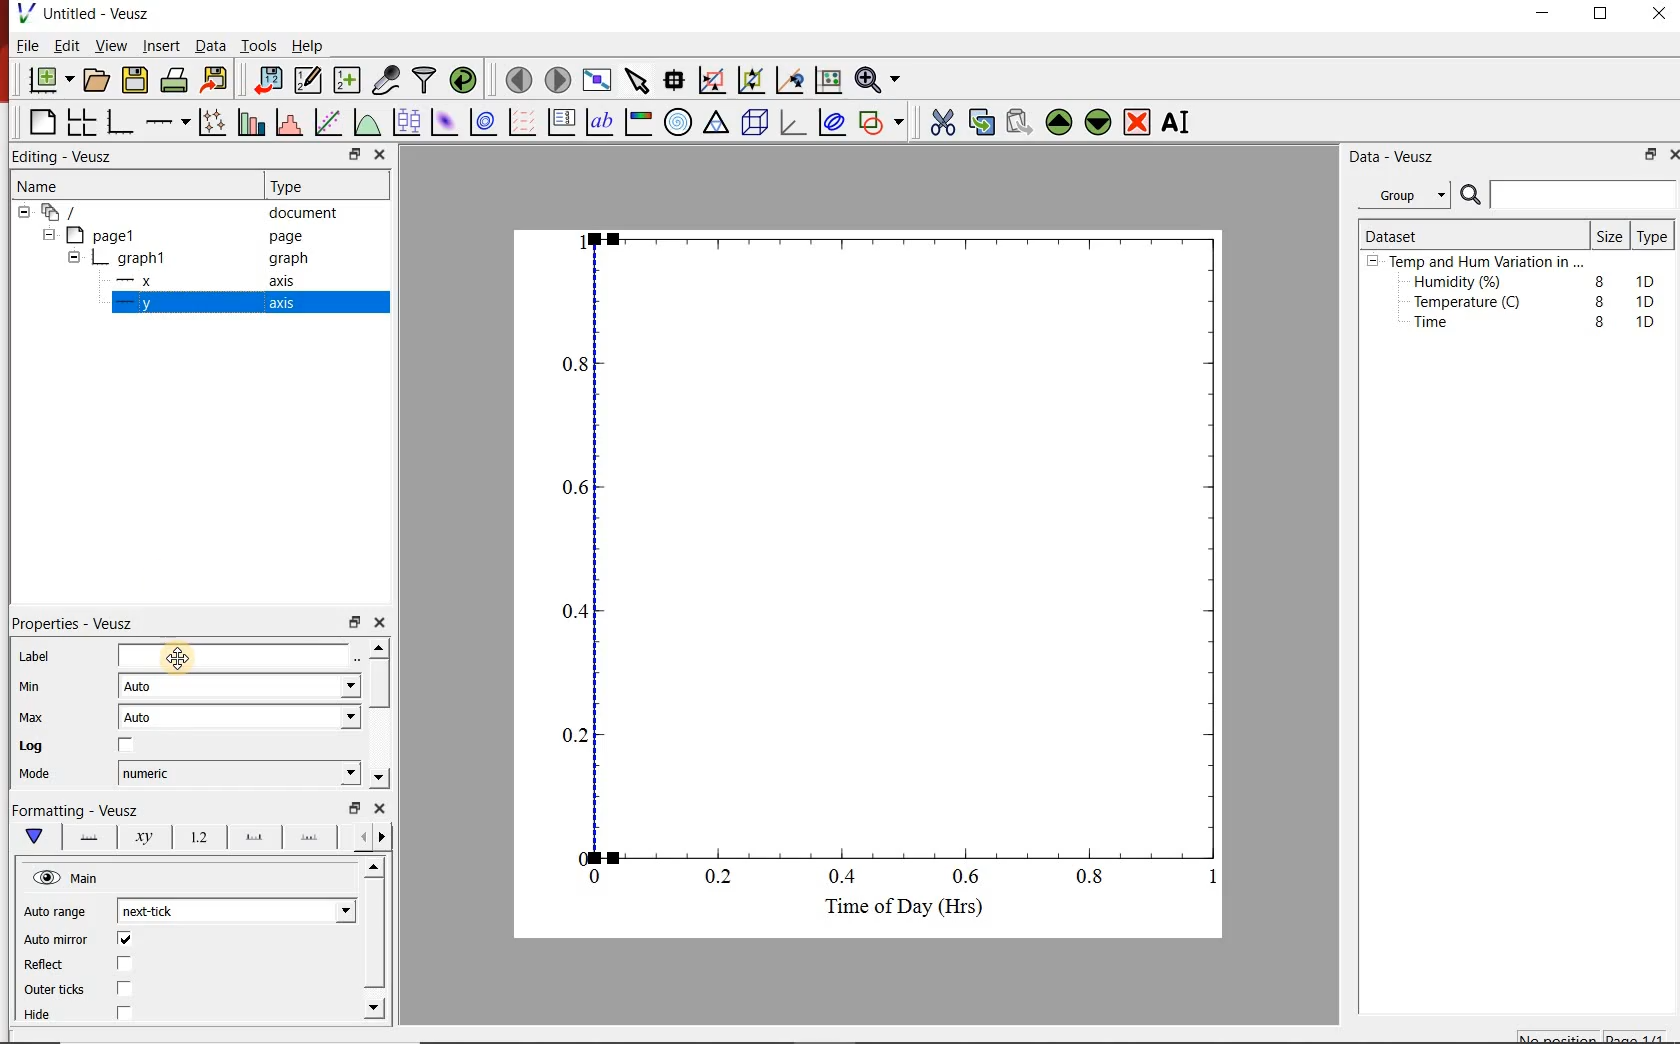 The height and width of the screenshot is (1044, 1680). I want to click on Dataset, so click(1400, 233).